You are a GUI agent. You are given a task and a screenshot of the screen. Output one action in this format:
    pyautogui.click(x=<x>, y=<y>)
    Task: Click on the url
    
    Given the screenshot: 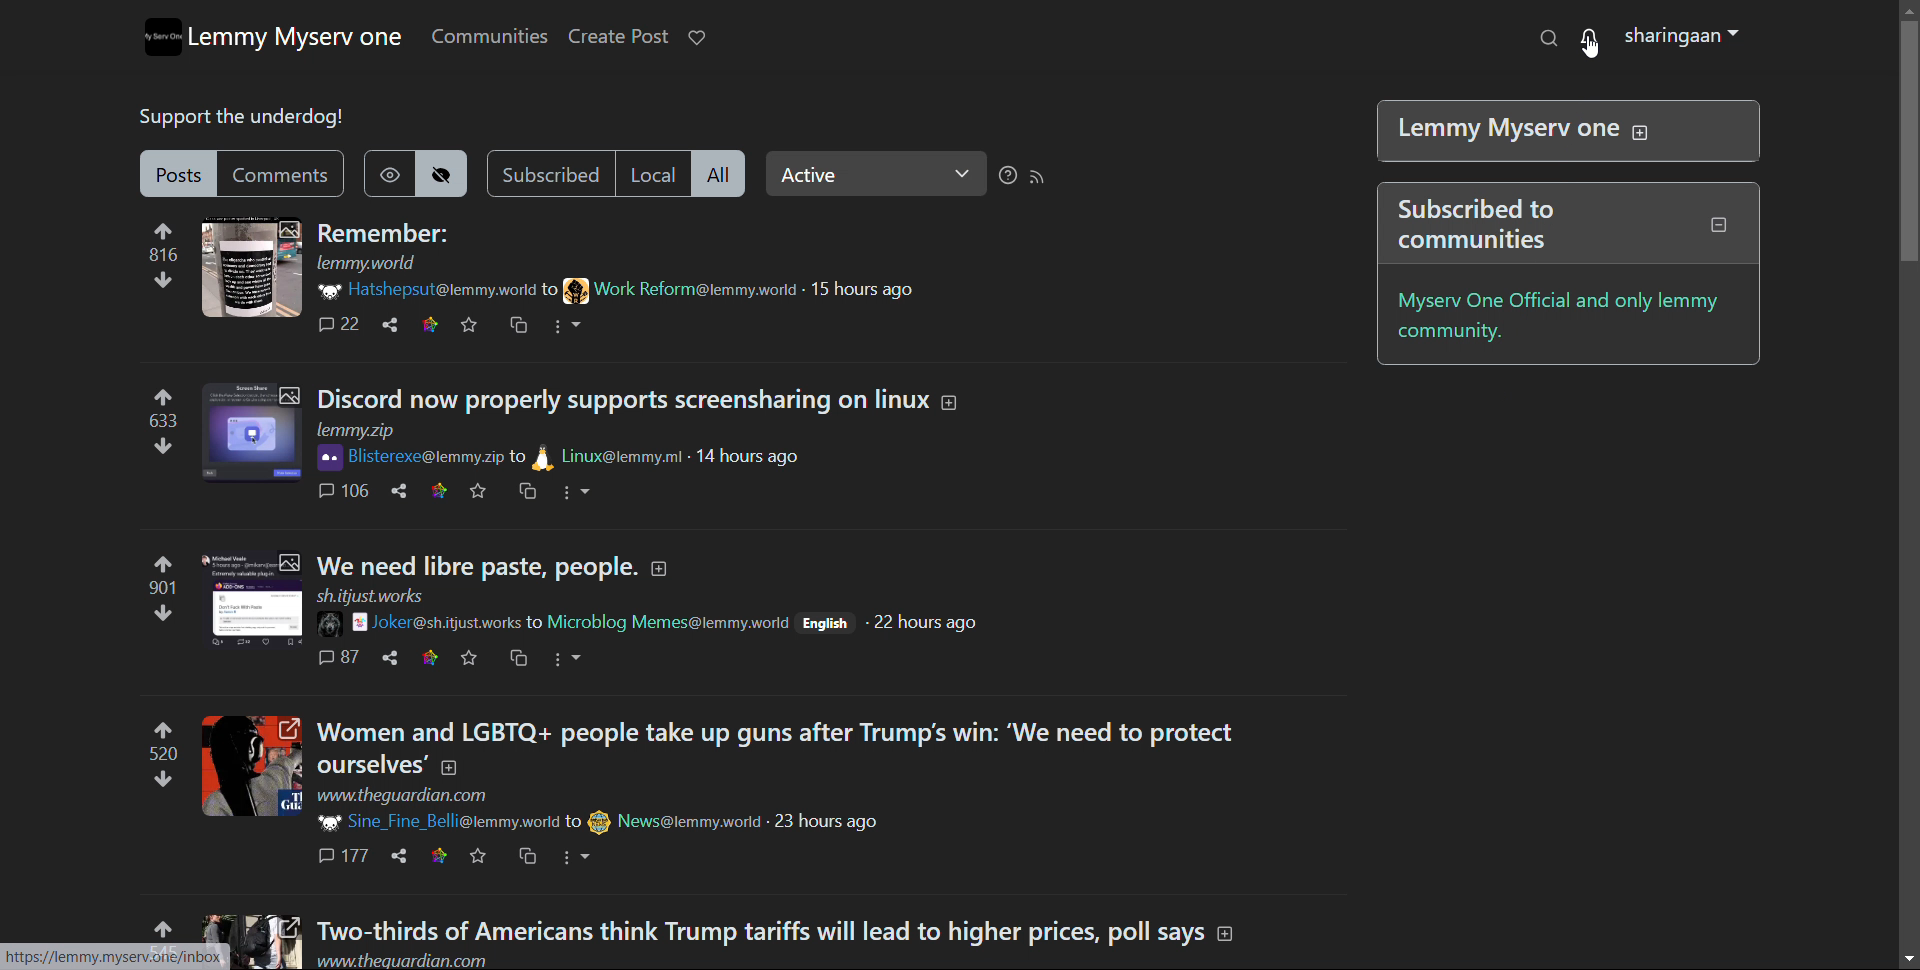 What is the action you would take?
    pyautogui.click(x=358, y=430)
    